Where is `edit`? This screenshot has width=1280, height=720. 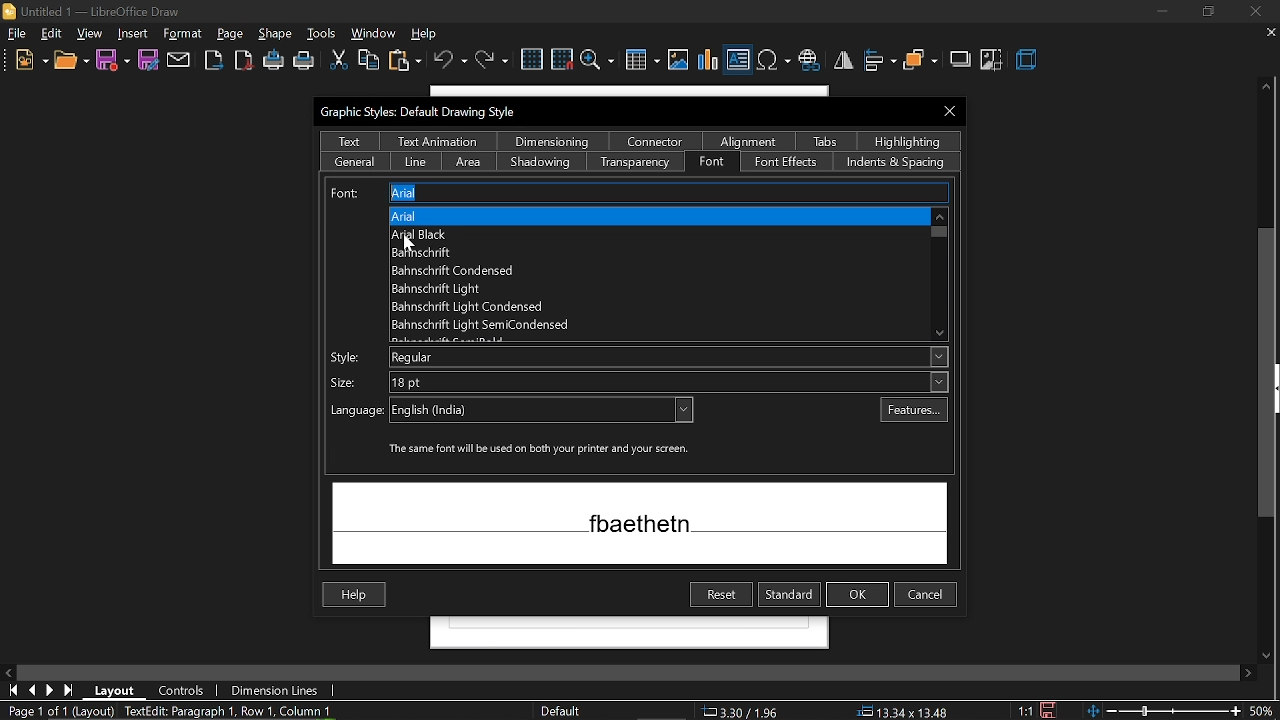
edit is located at coordinates (52, 34).